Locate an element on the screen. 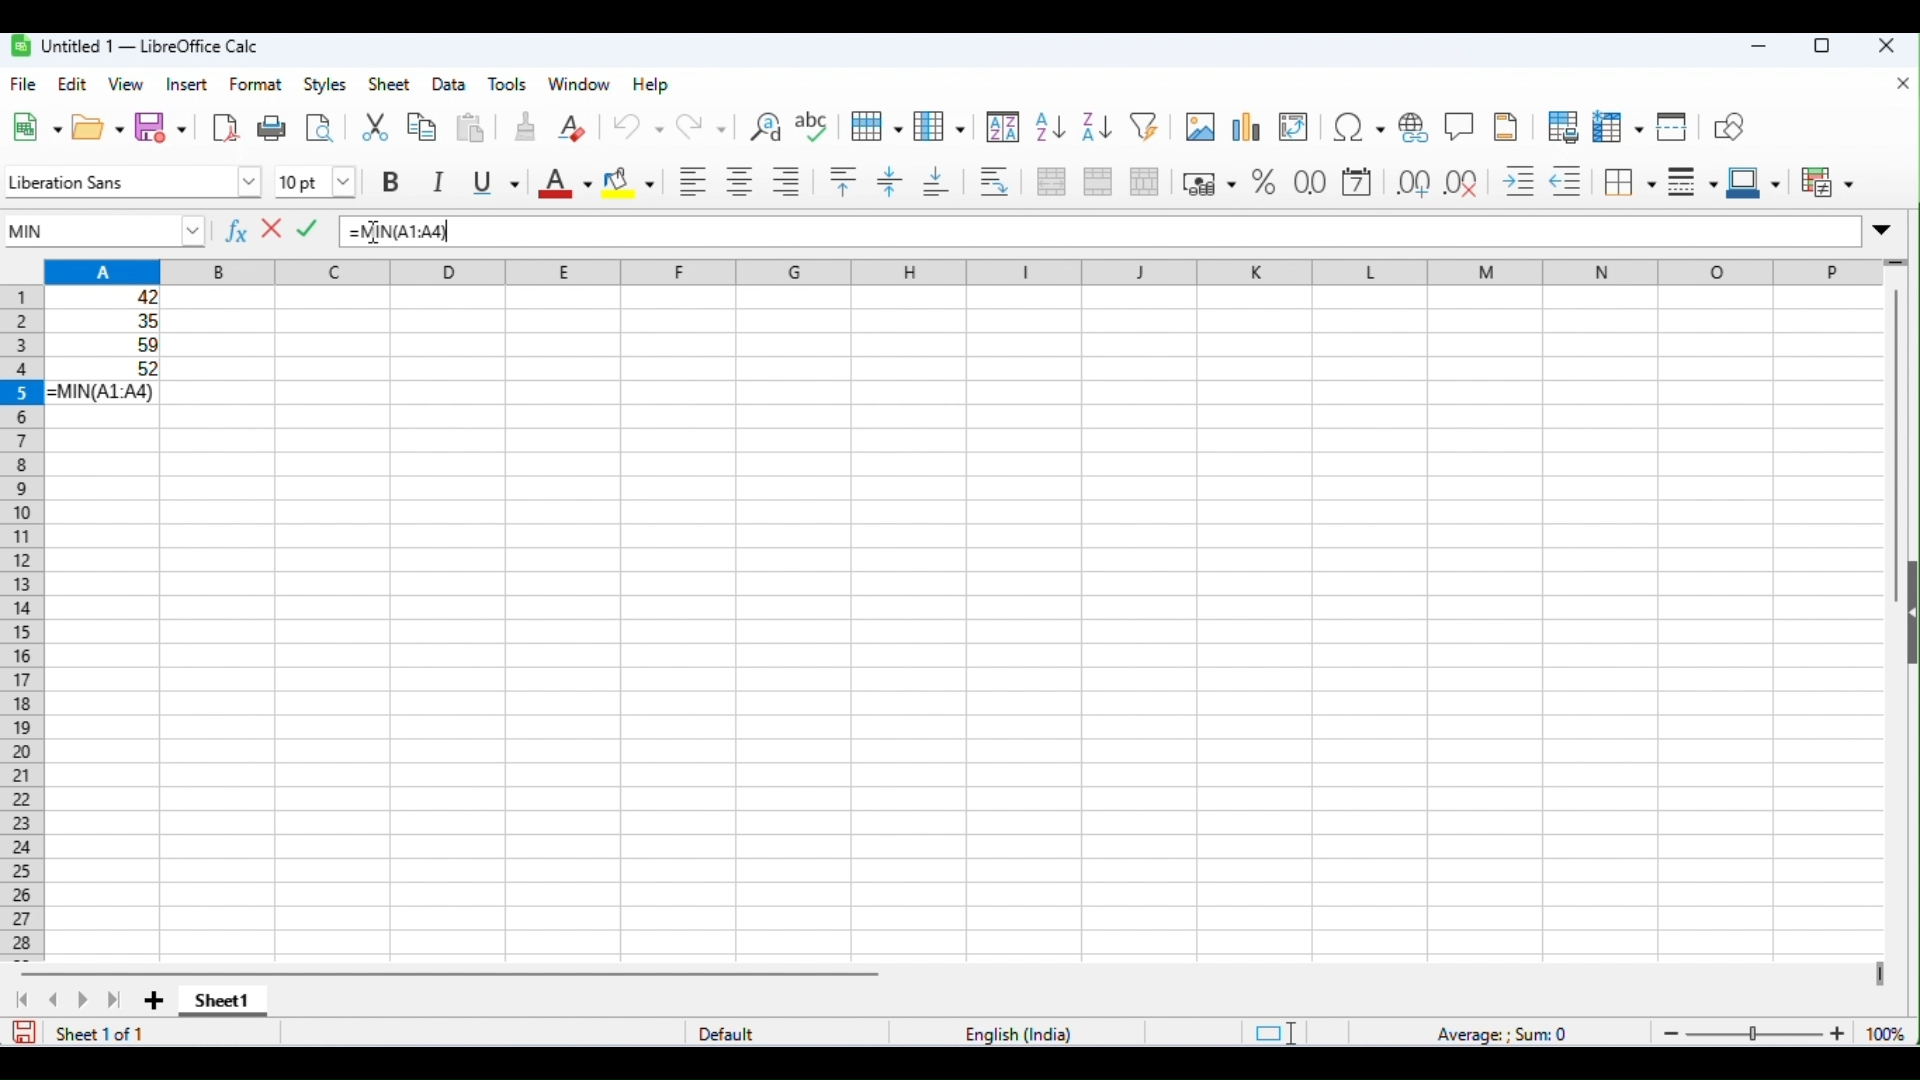 This screenshot has height=1080, width=1920. row is located at coordinates (876, 125).